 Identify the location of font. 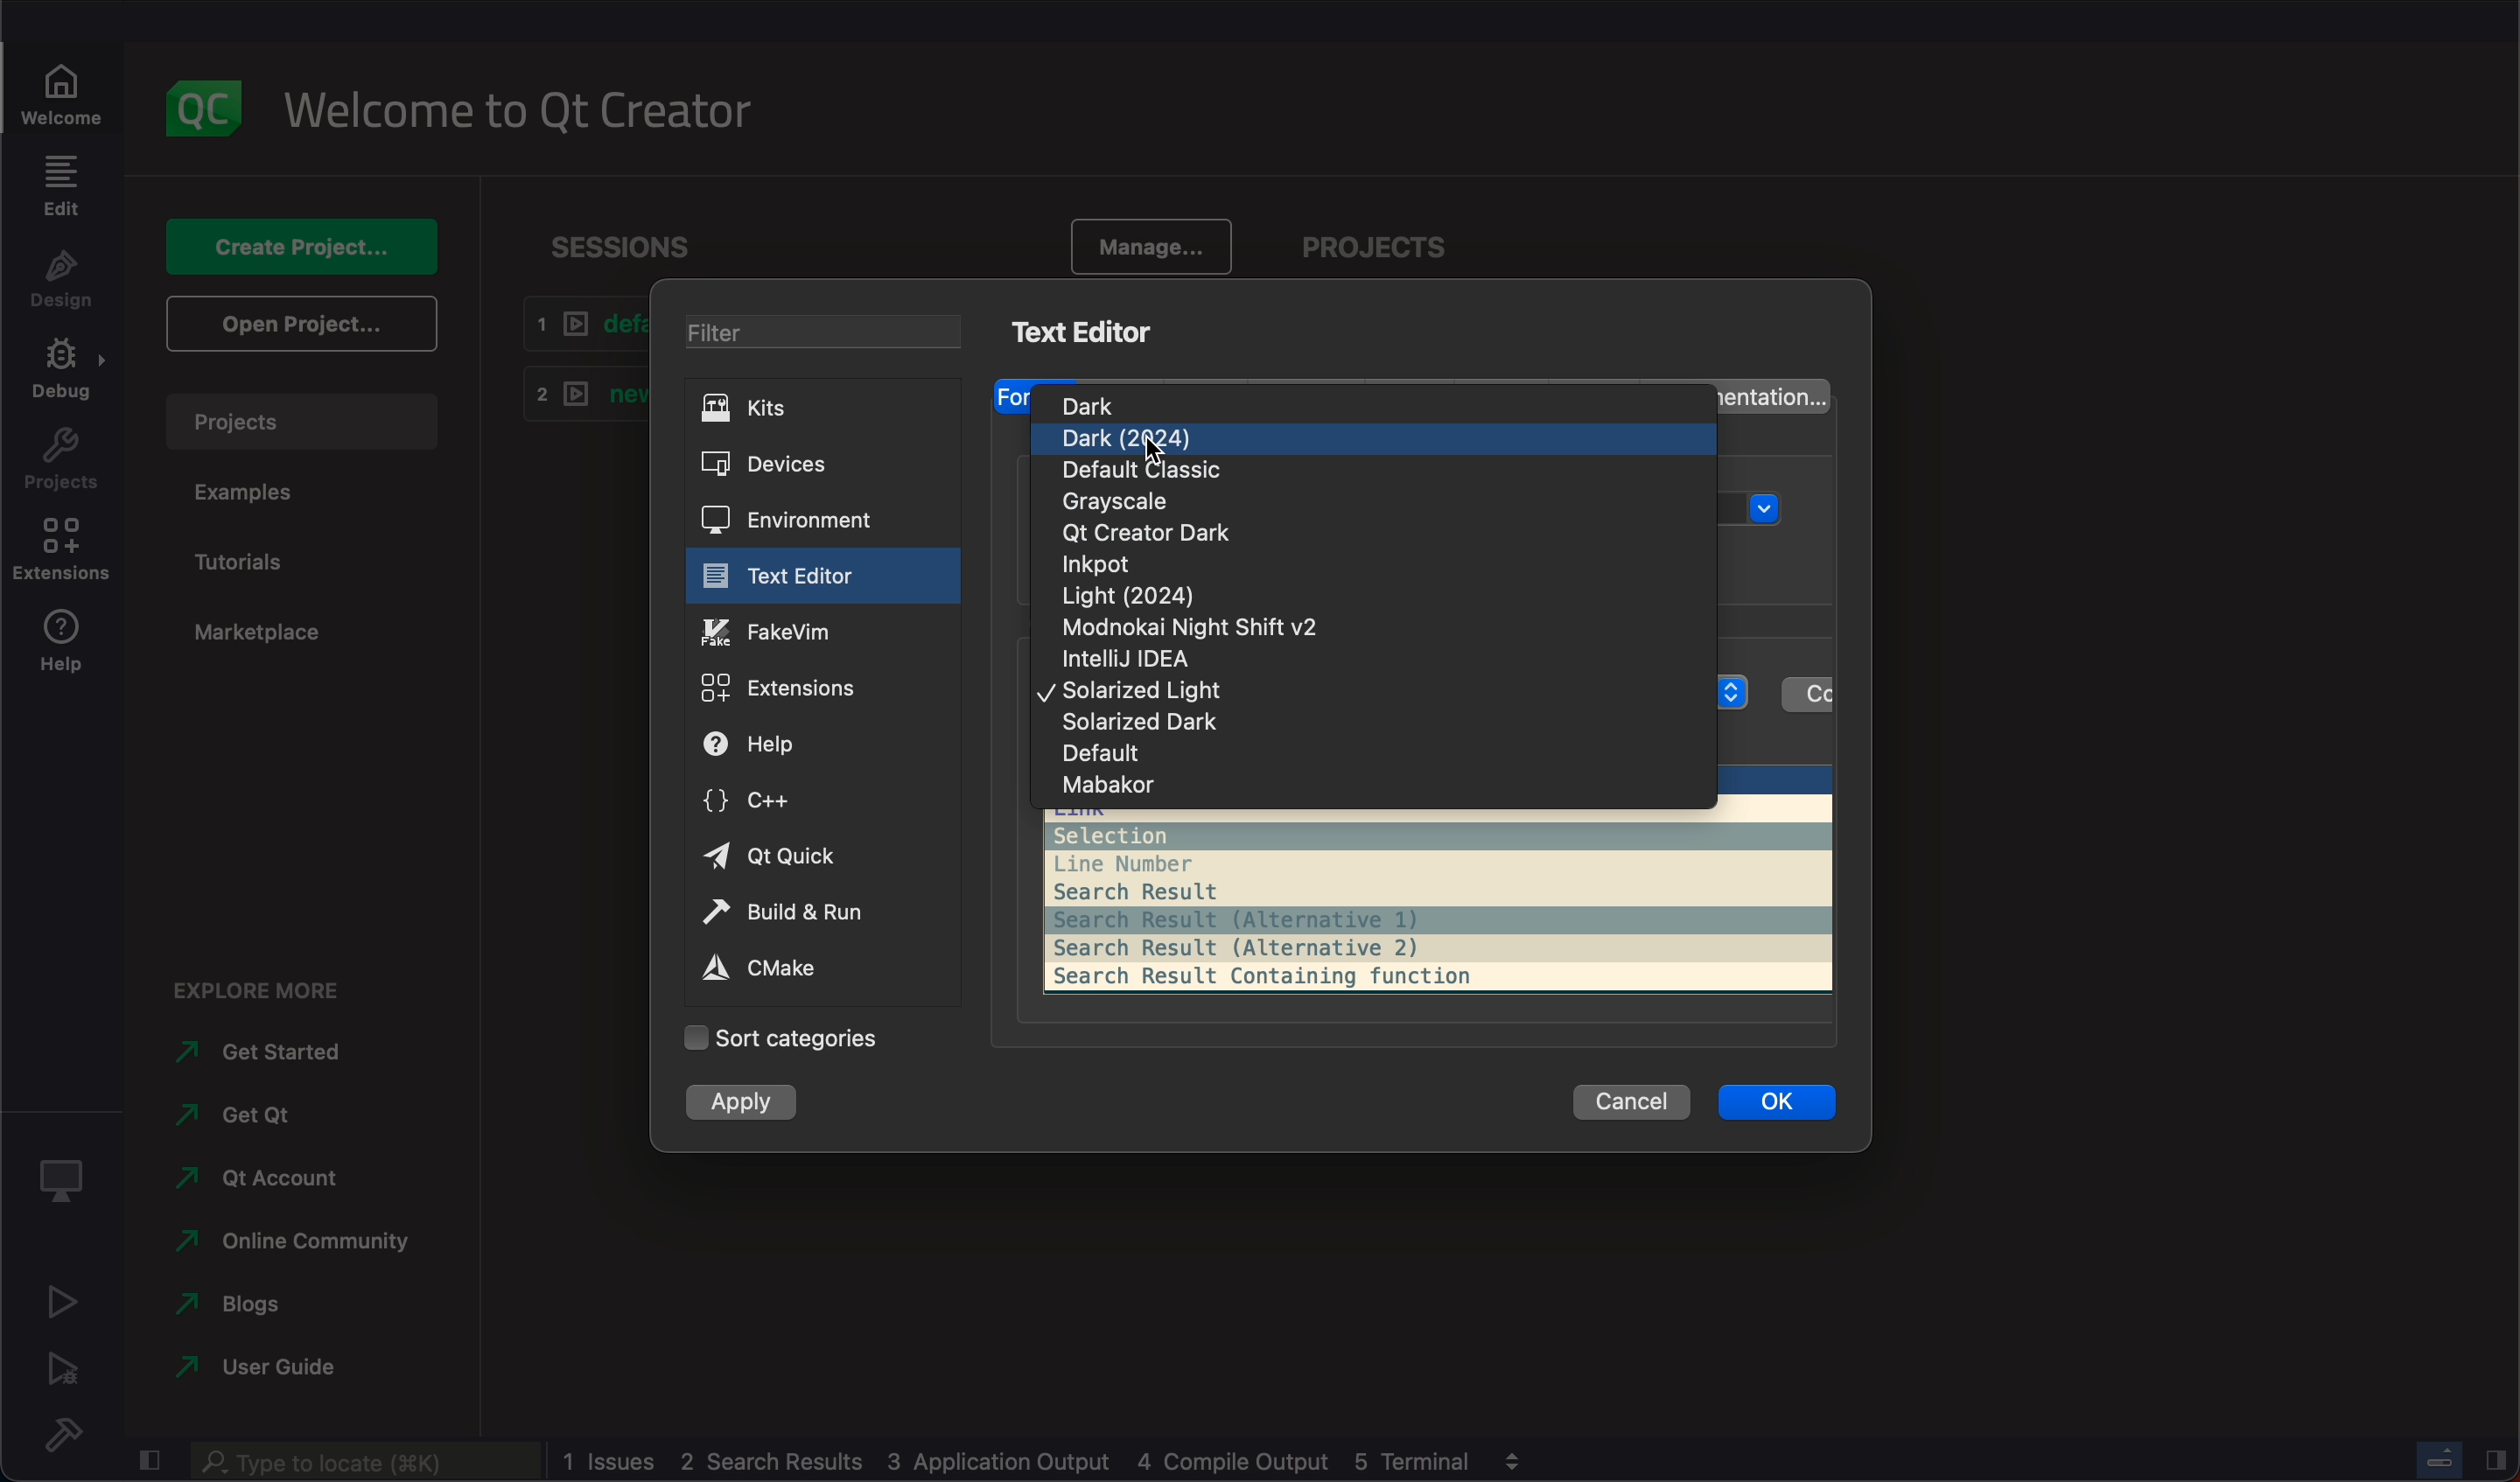
(1013, 394).